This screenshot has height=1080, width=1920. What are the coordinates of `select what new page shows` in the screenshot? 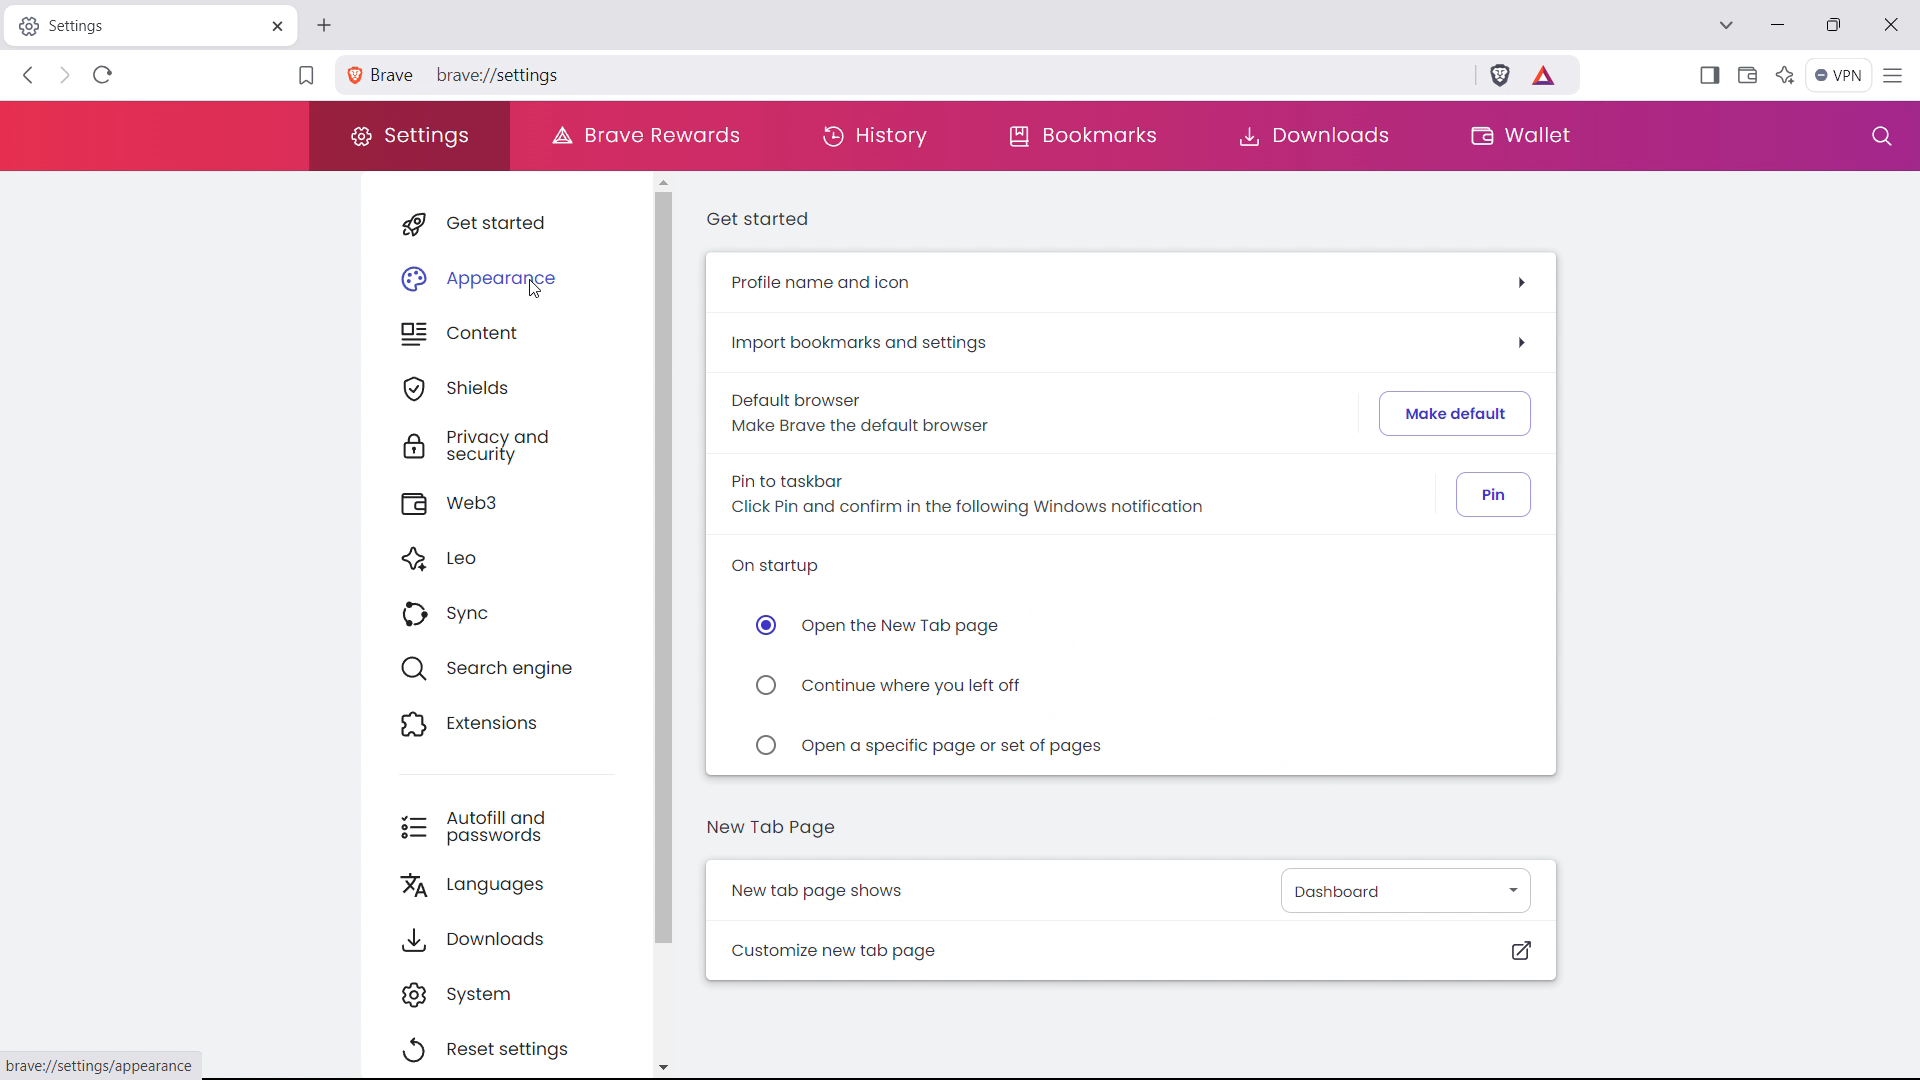 It's located at (1404, 892).